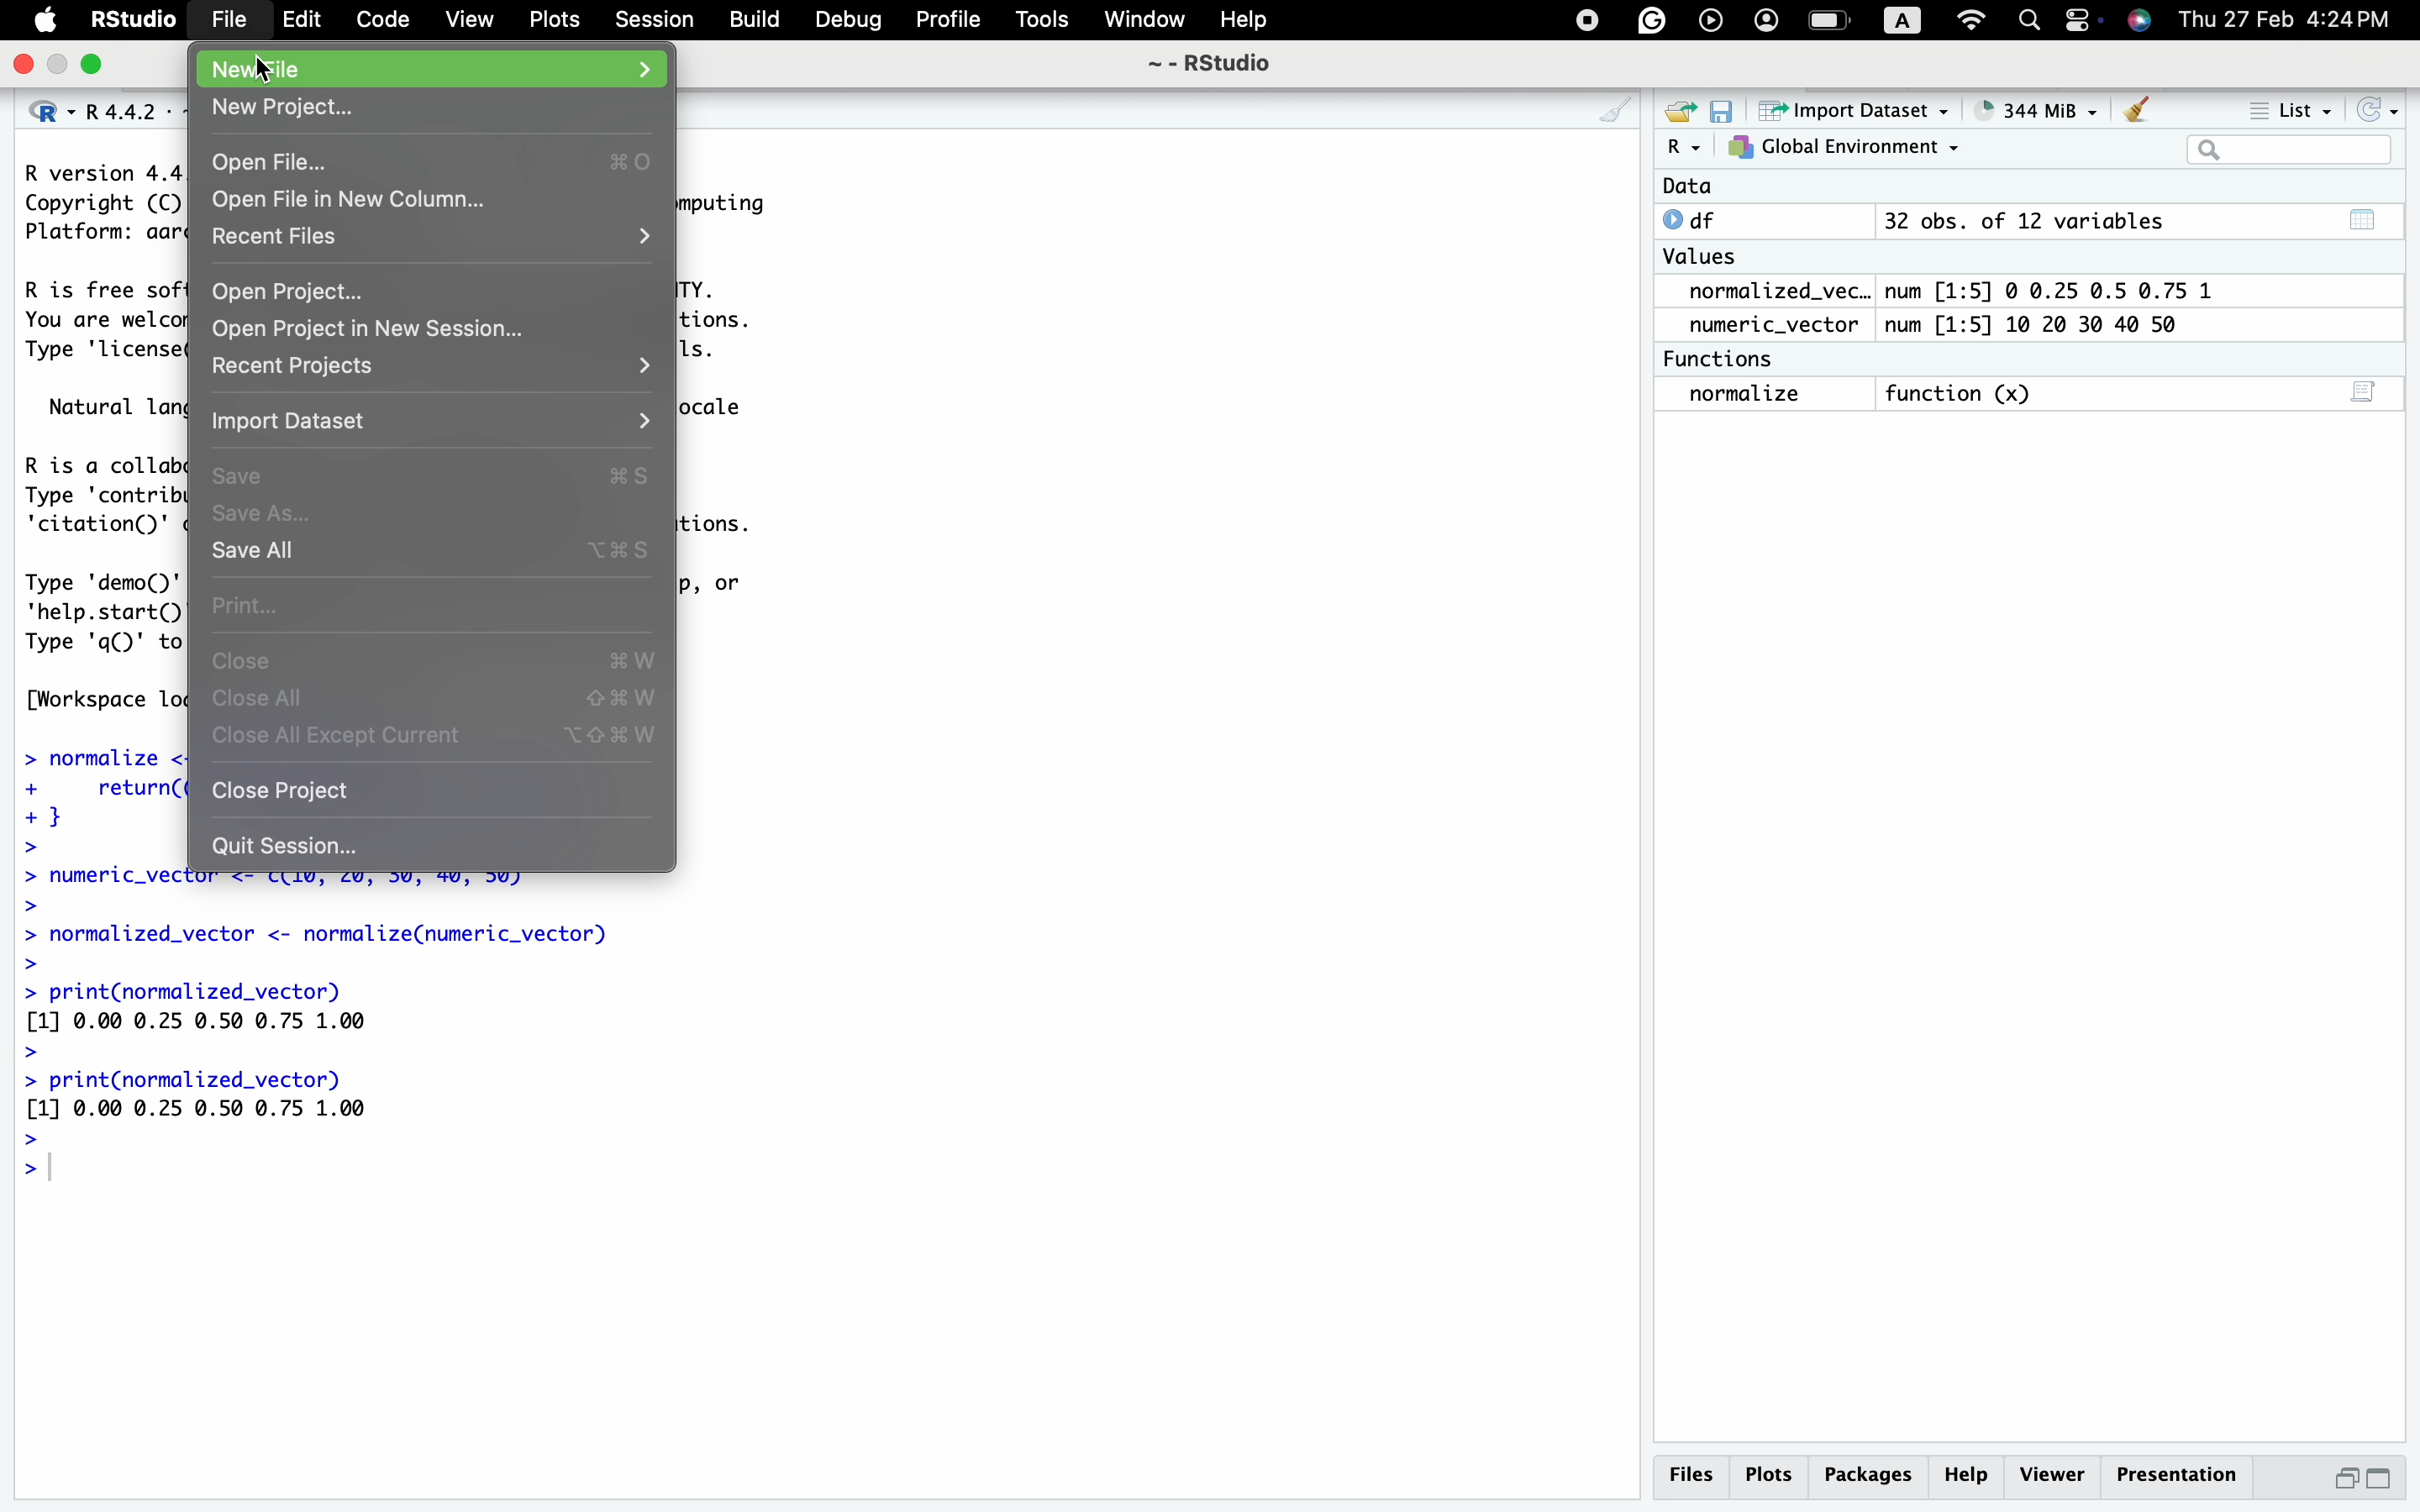  Describe the element at coordinates (2026, 107) in the screenshot. I see `344MiB` at that location.